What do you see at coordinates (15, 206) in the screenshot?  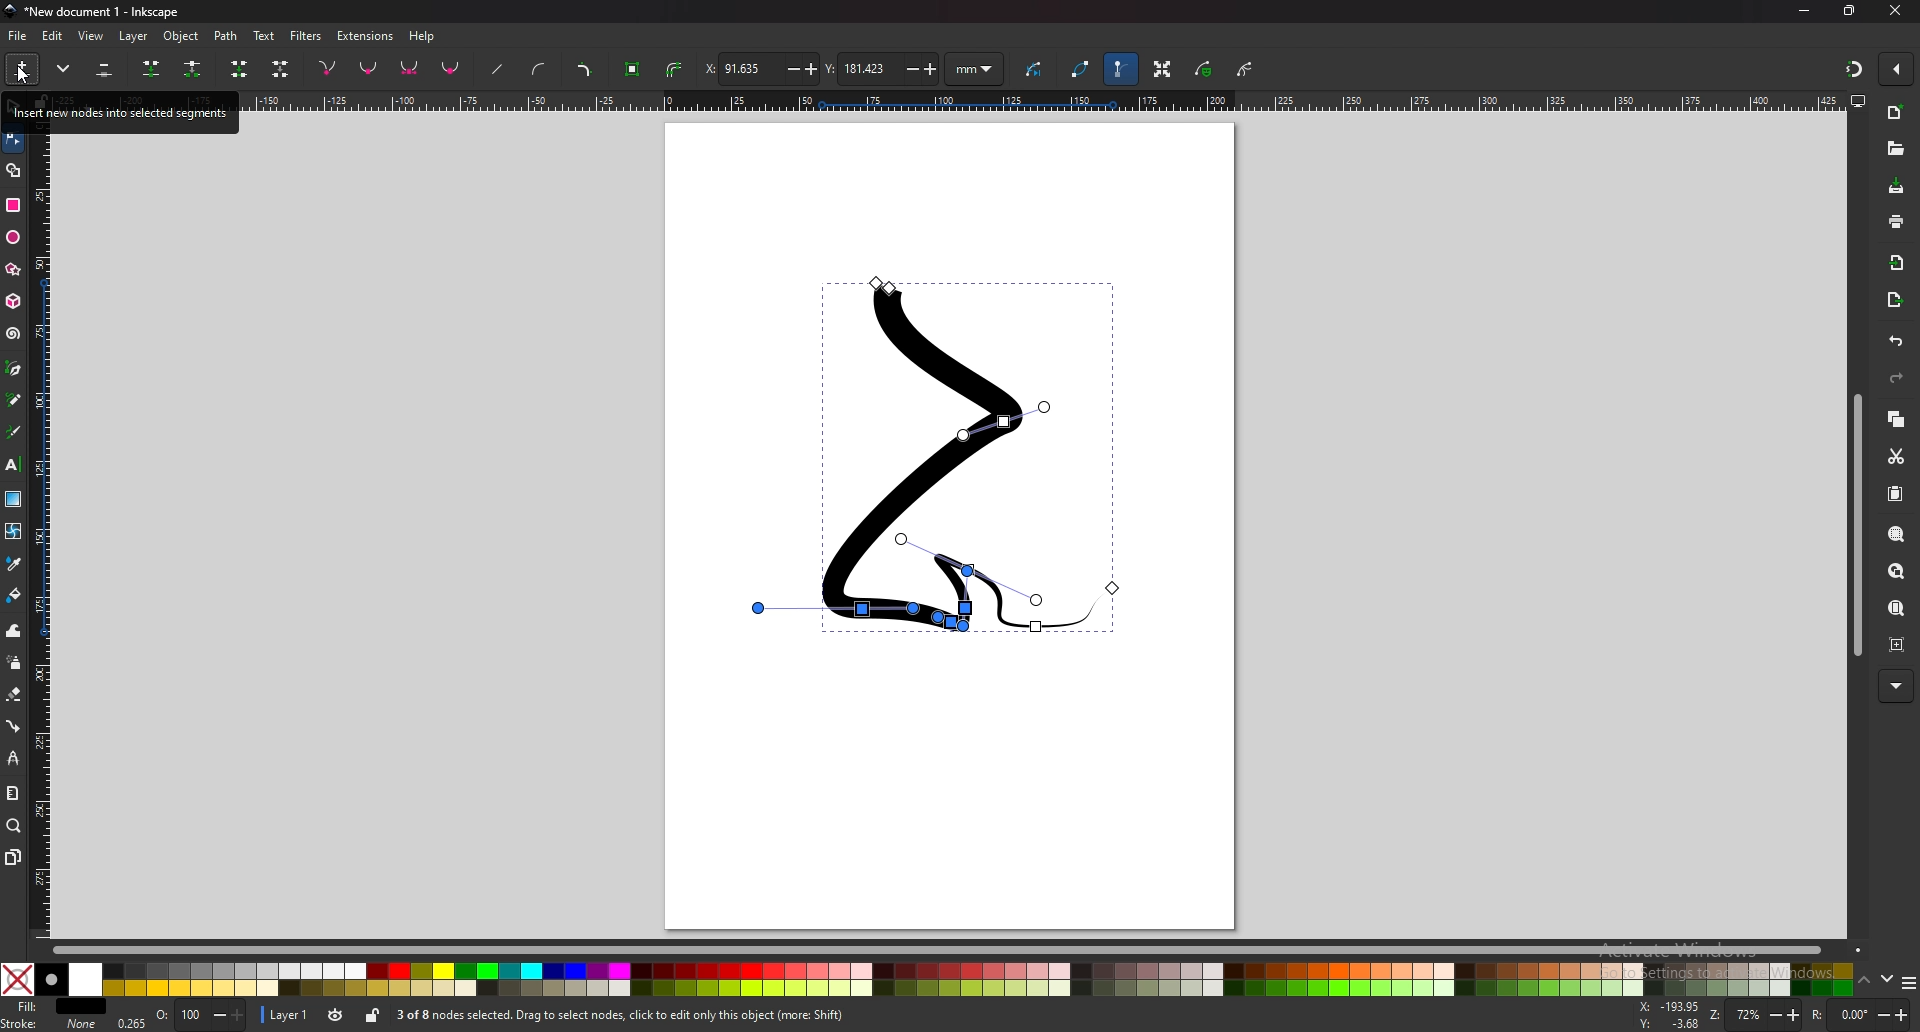 I see `rectangle` at bounding box center [15, 206].